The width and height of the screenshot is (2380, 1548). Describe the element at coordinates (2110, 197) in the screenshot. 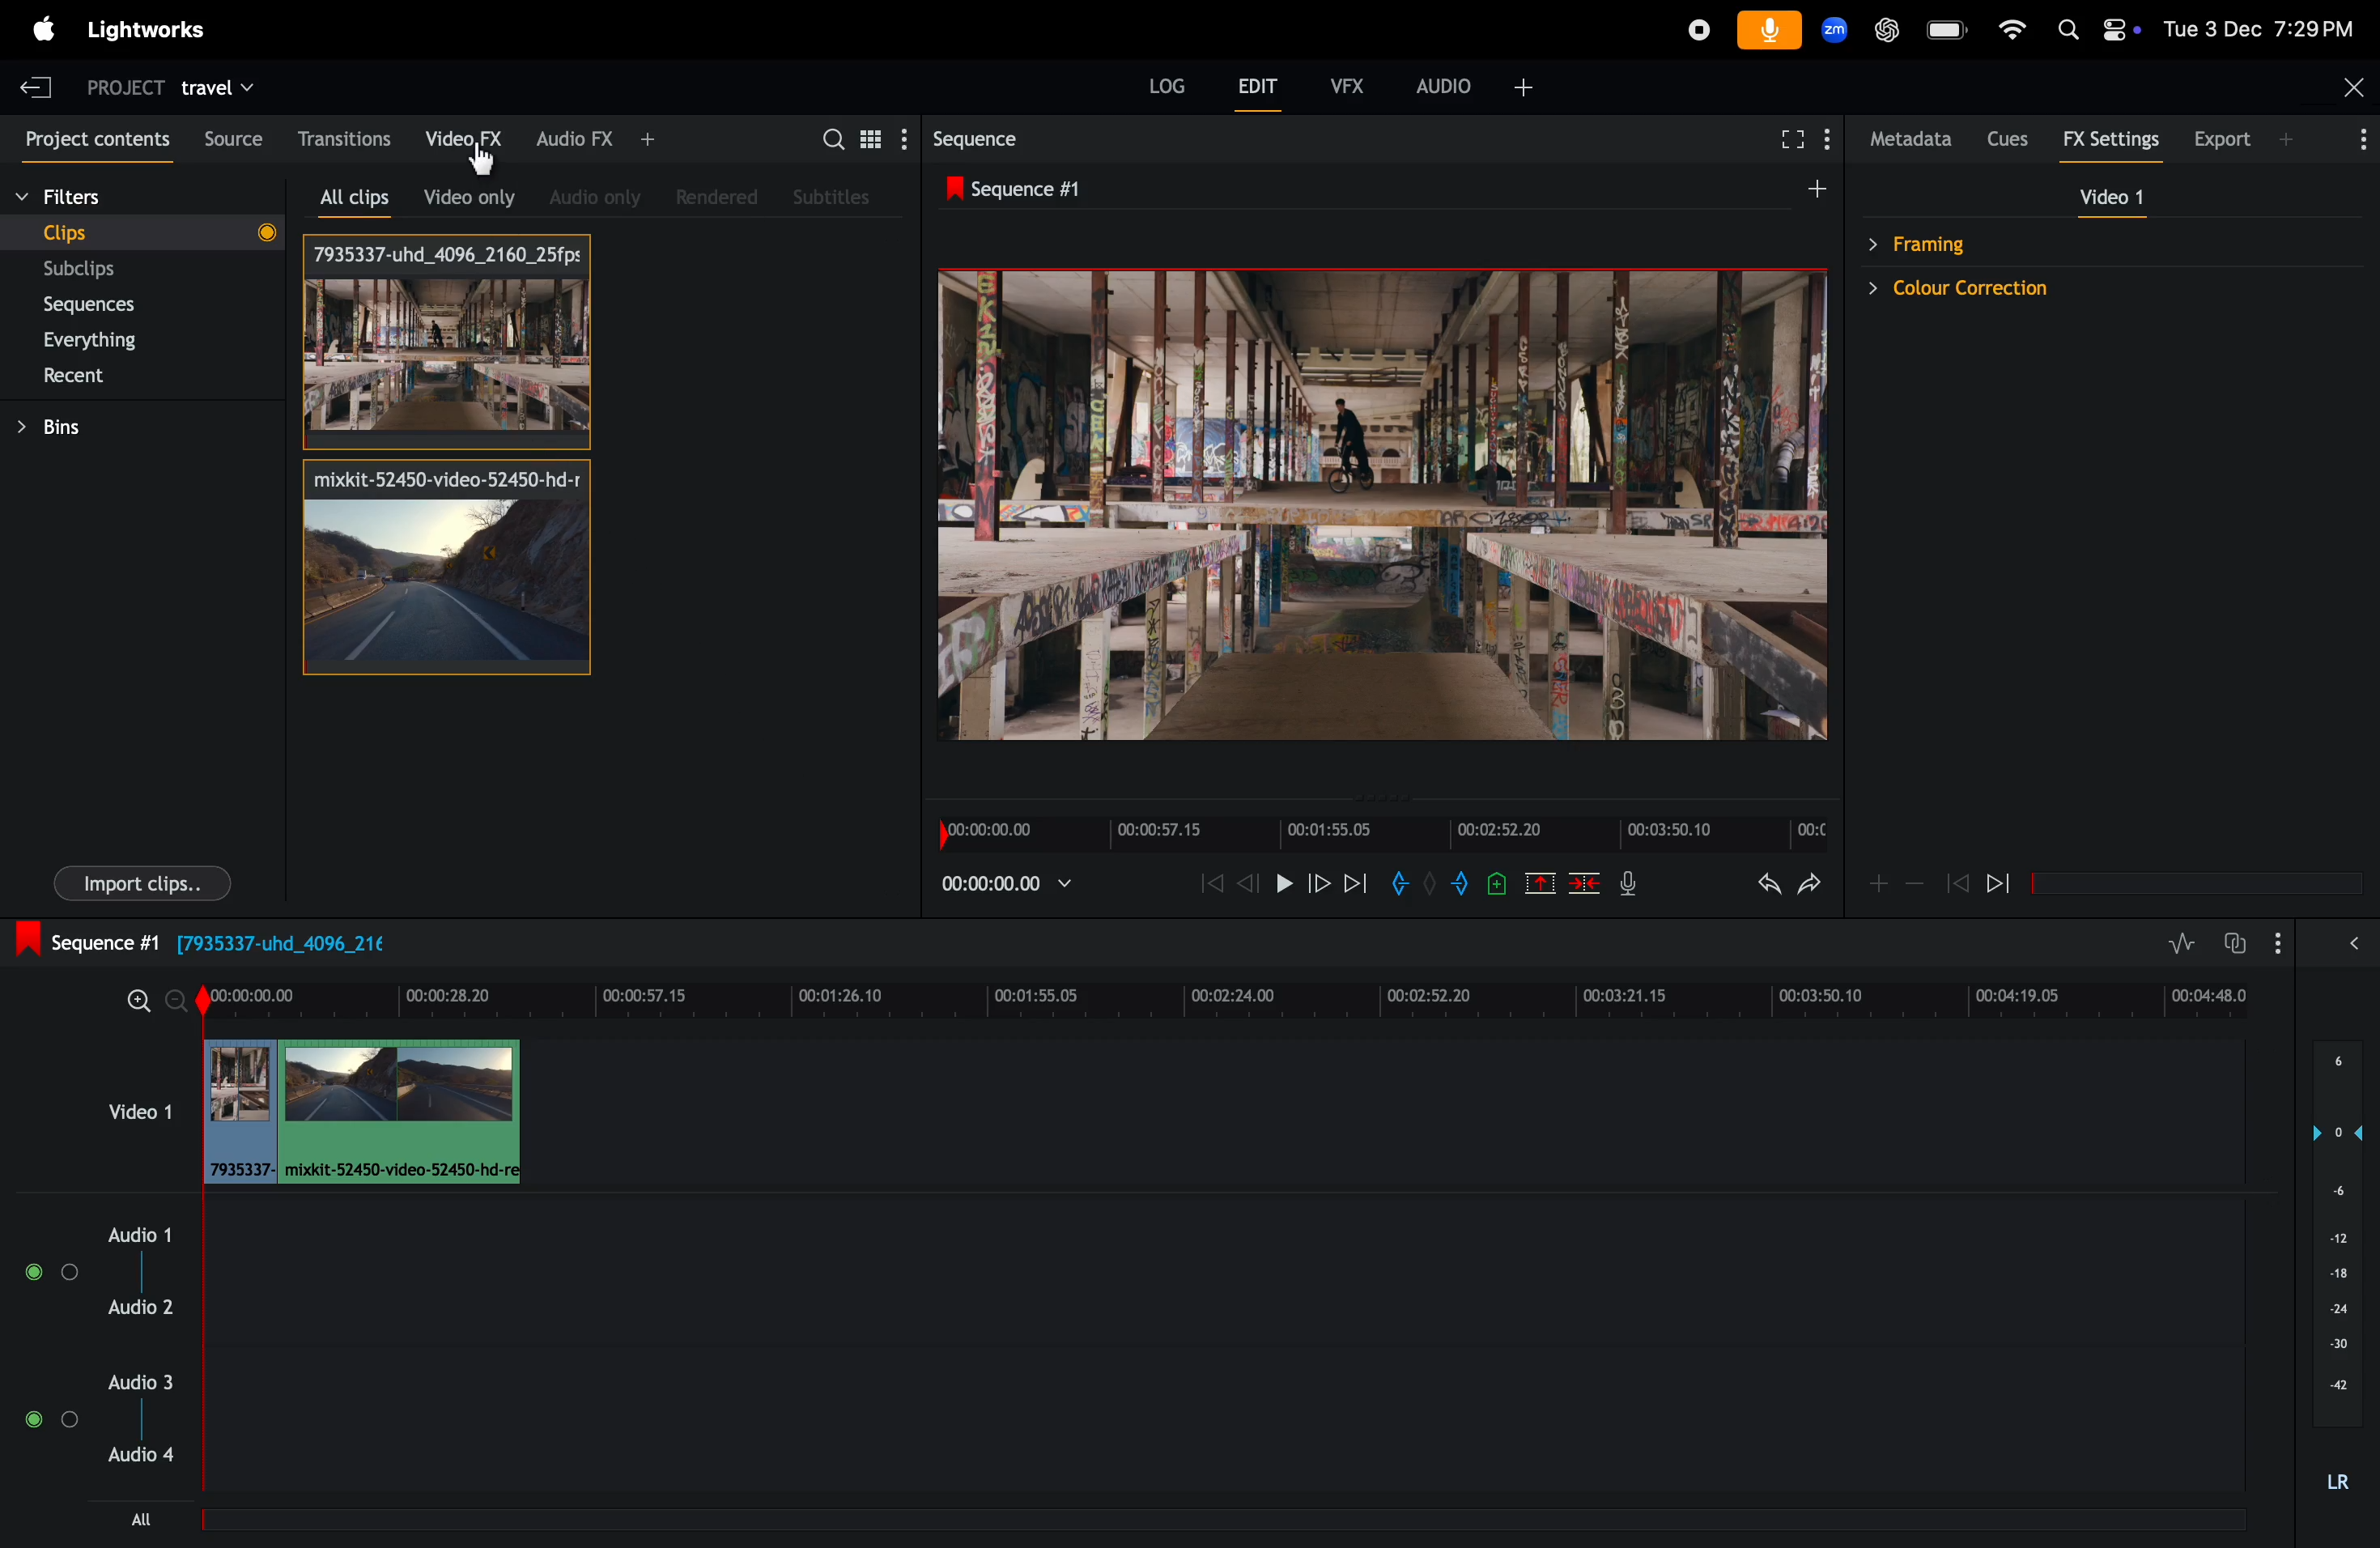

I see `video 1` at that location.